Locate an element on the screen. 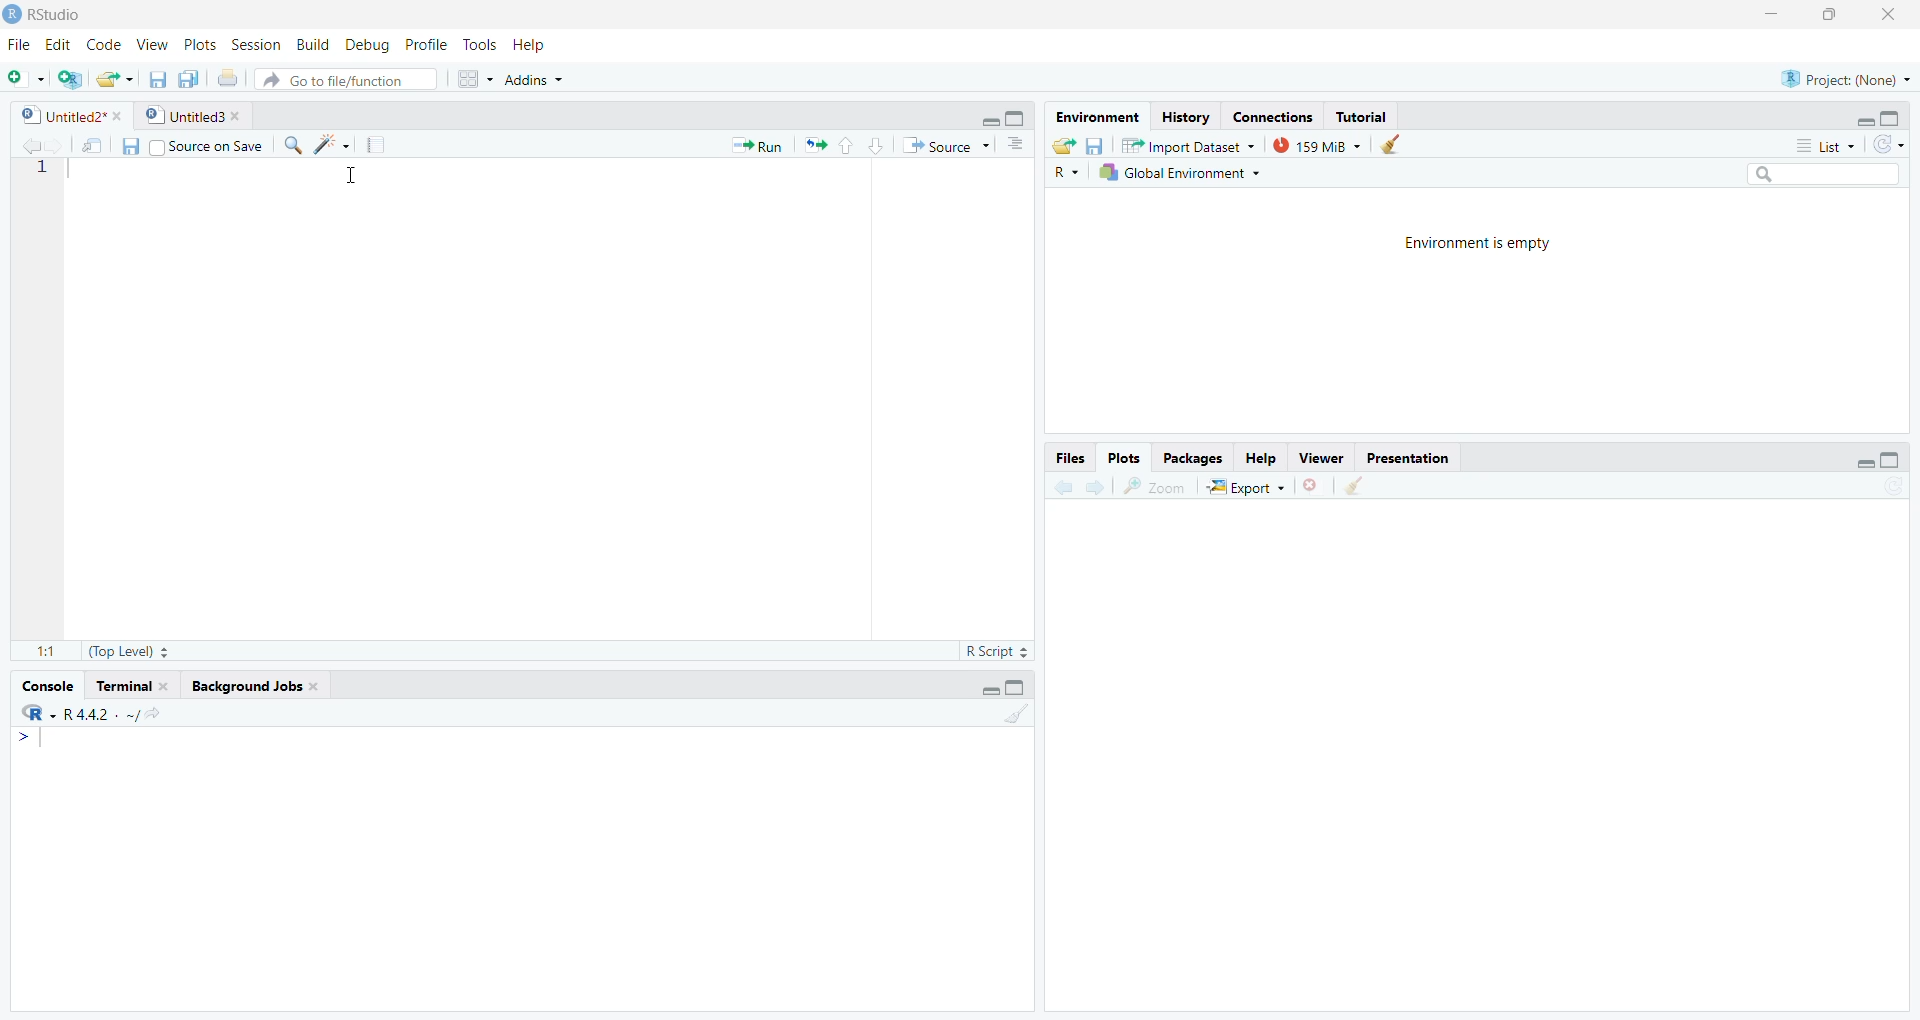  Minimize is located at coordinates (1853, 461).